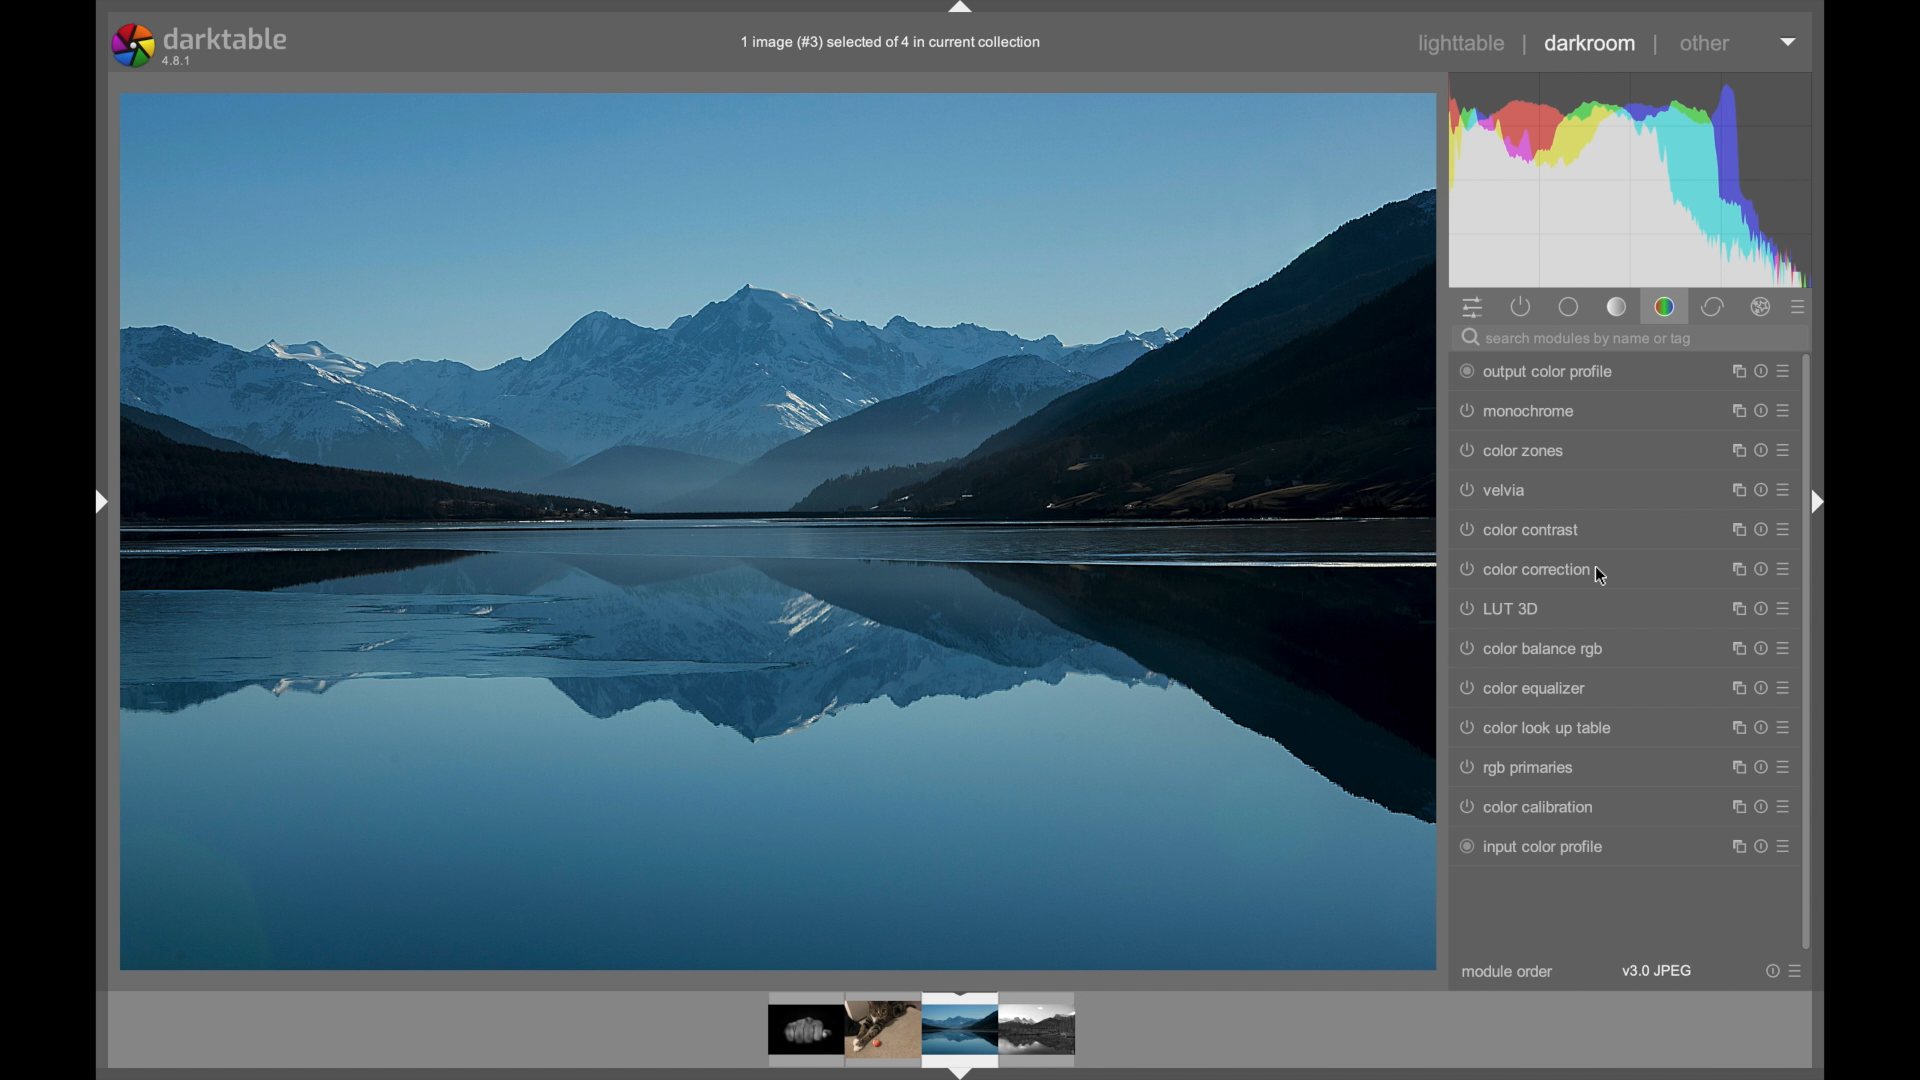  Describe the element at coordinates (960, 10) in the screenshot. I see `drag handle` at that location.